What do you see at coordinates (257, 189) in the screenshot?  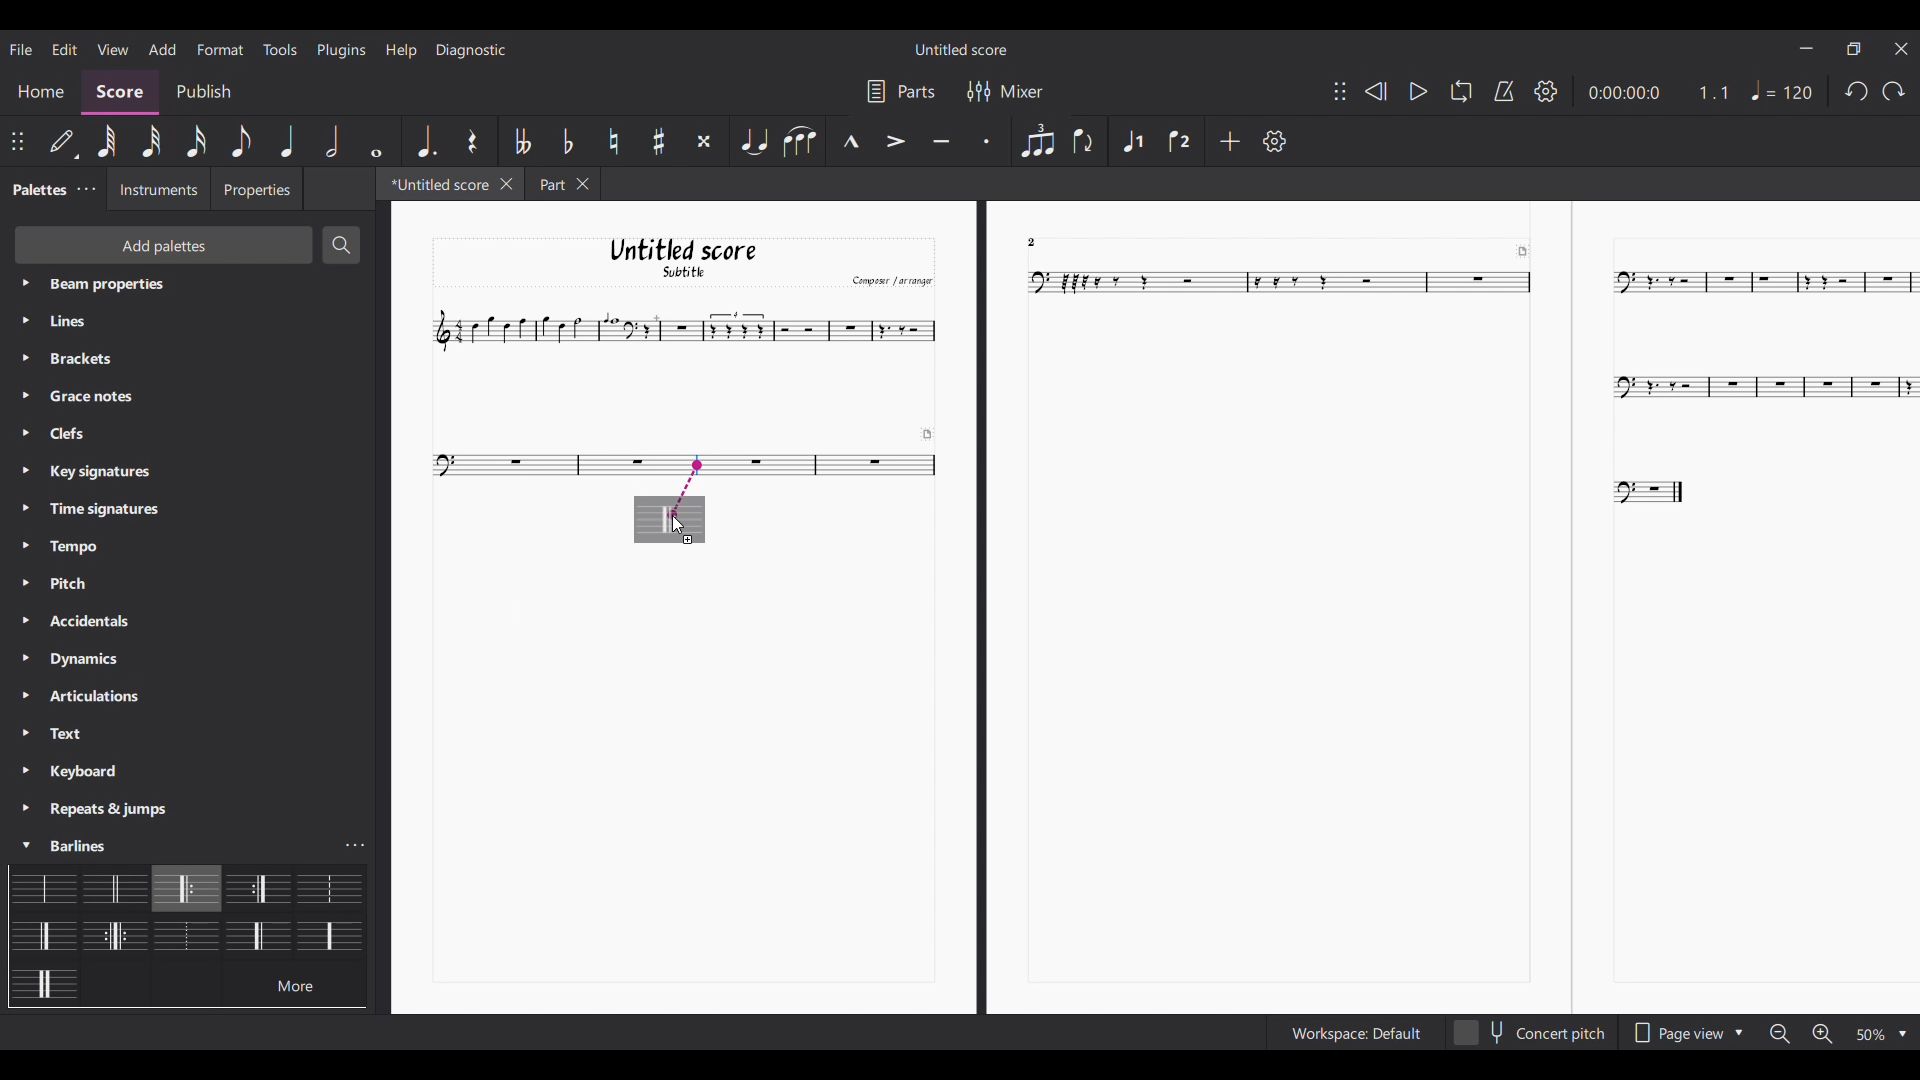 I see `Properties tab` at bounding box center [257, 189].